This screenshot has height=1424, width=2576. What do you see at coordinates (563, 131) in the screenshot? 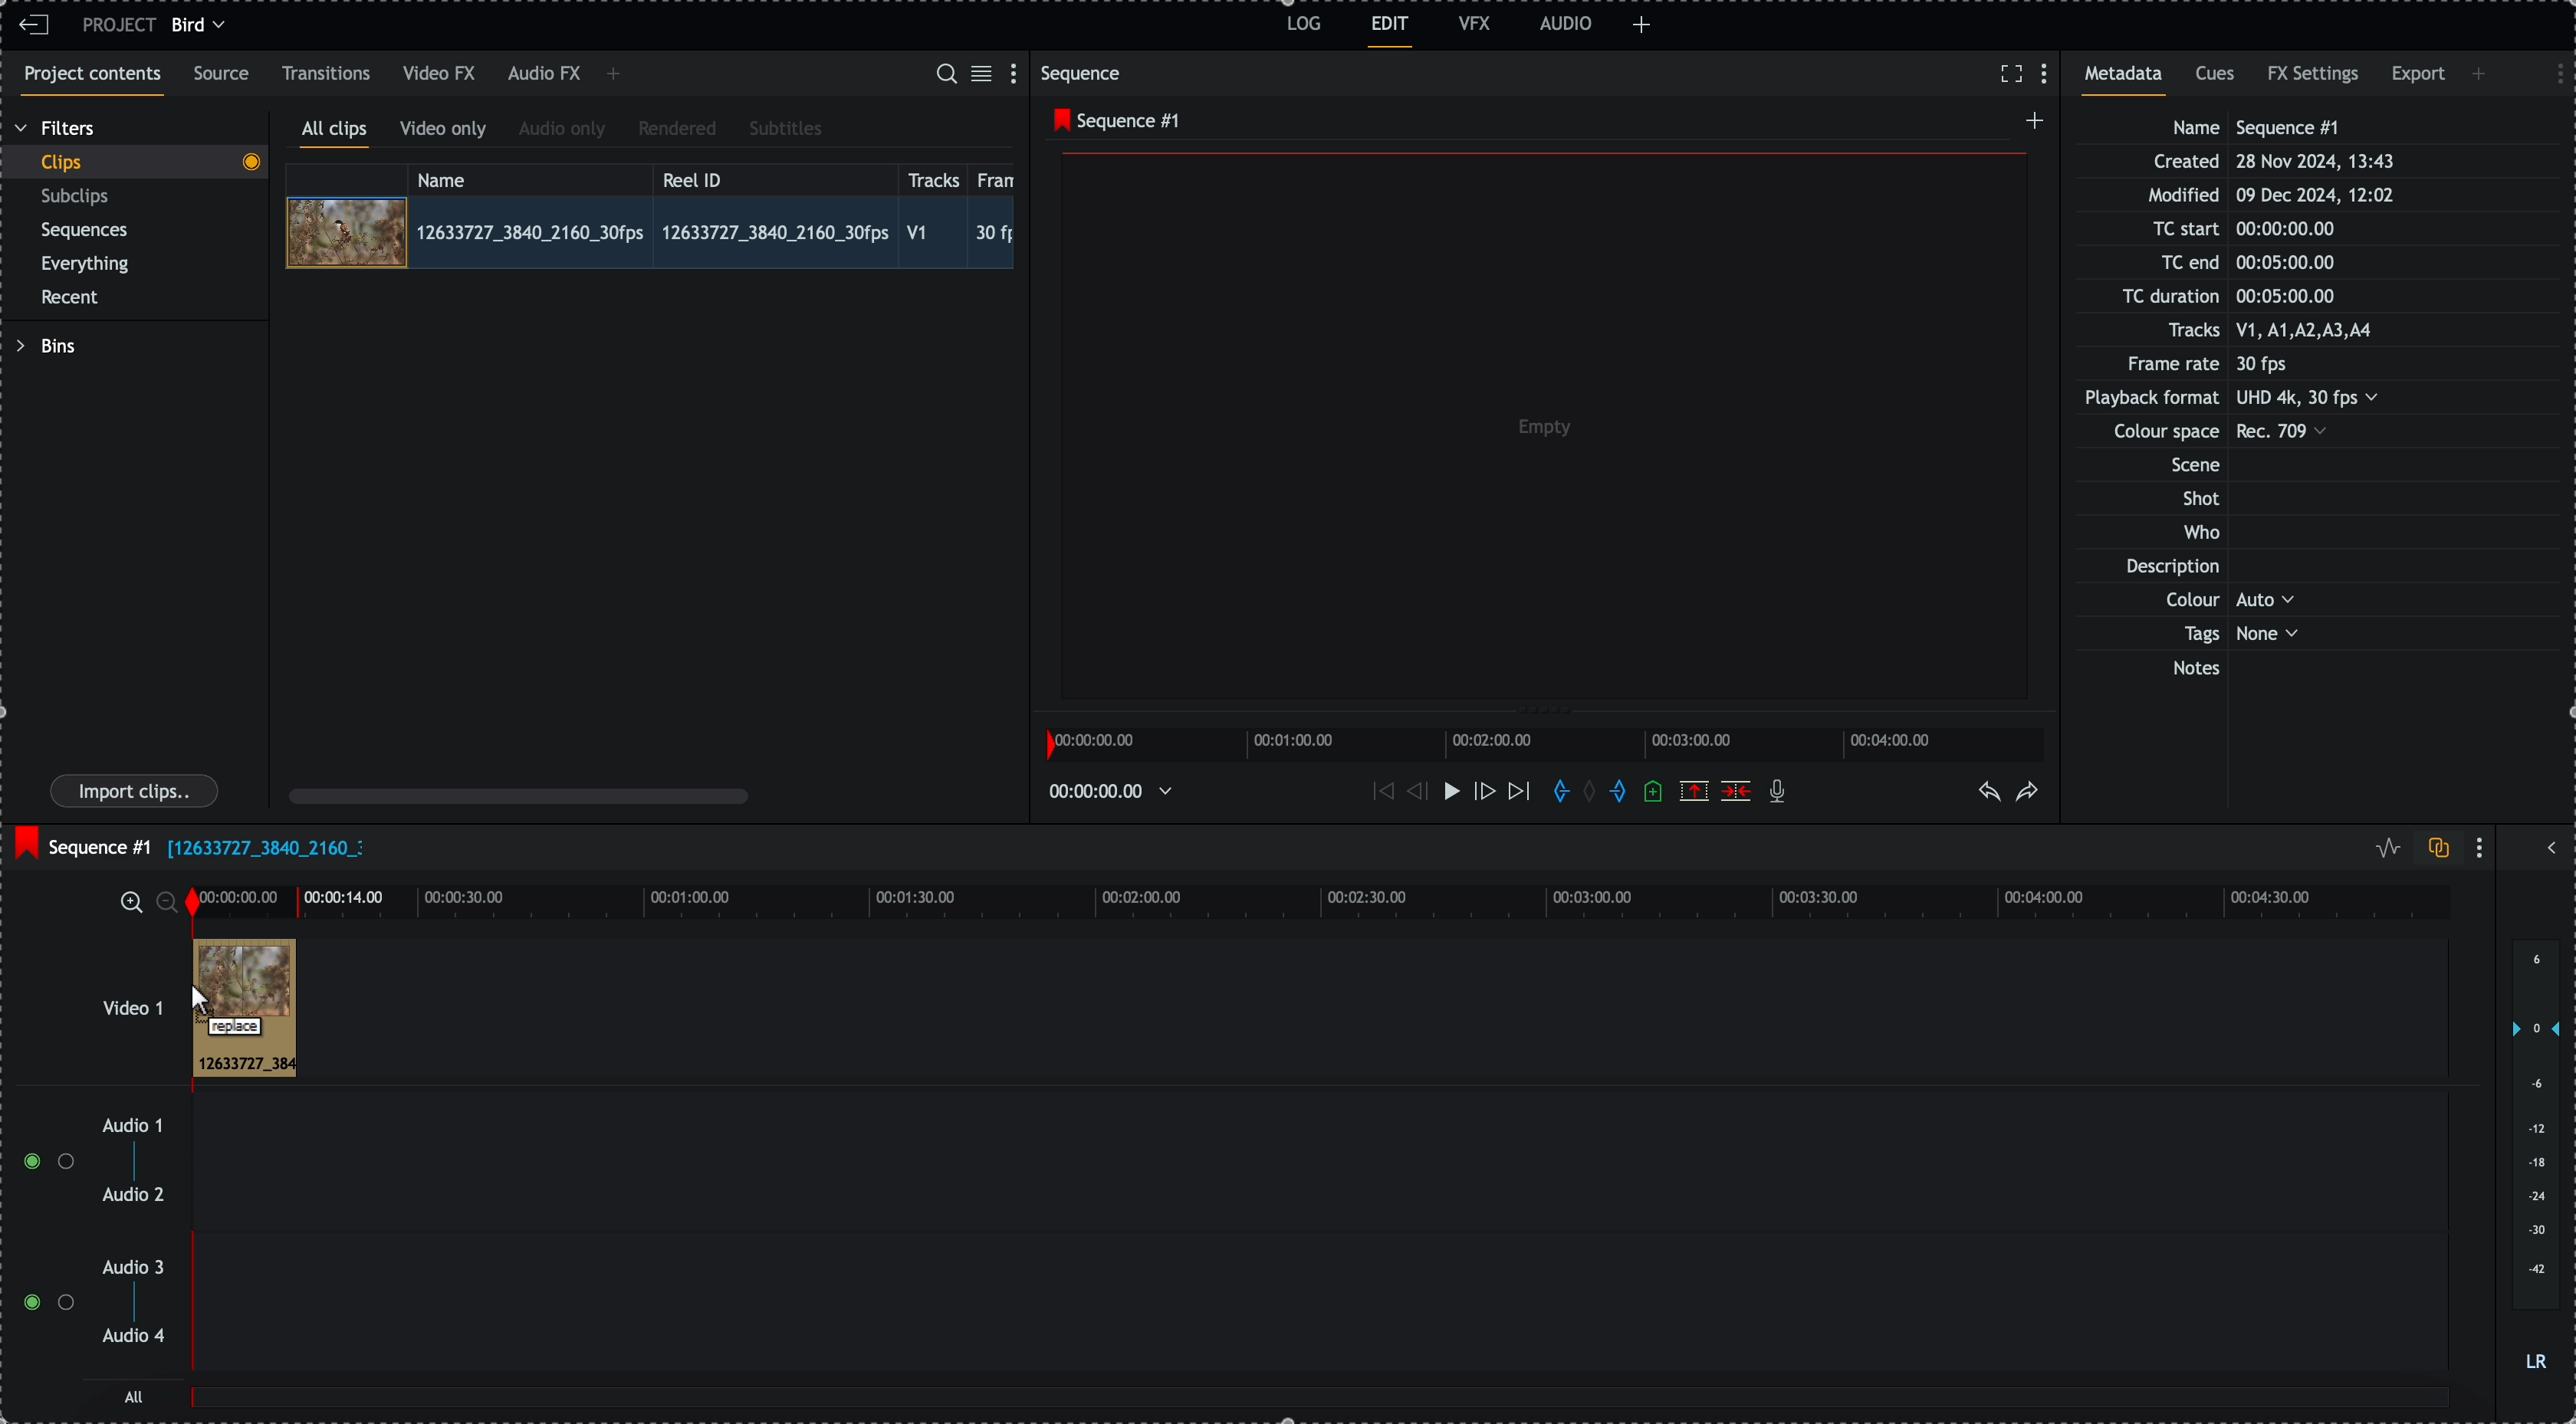
I see `audio only` at bounding box center [563, 131].